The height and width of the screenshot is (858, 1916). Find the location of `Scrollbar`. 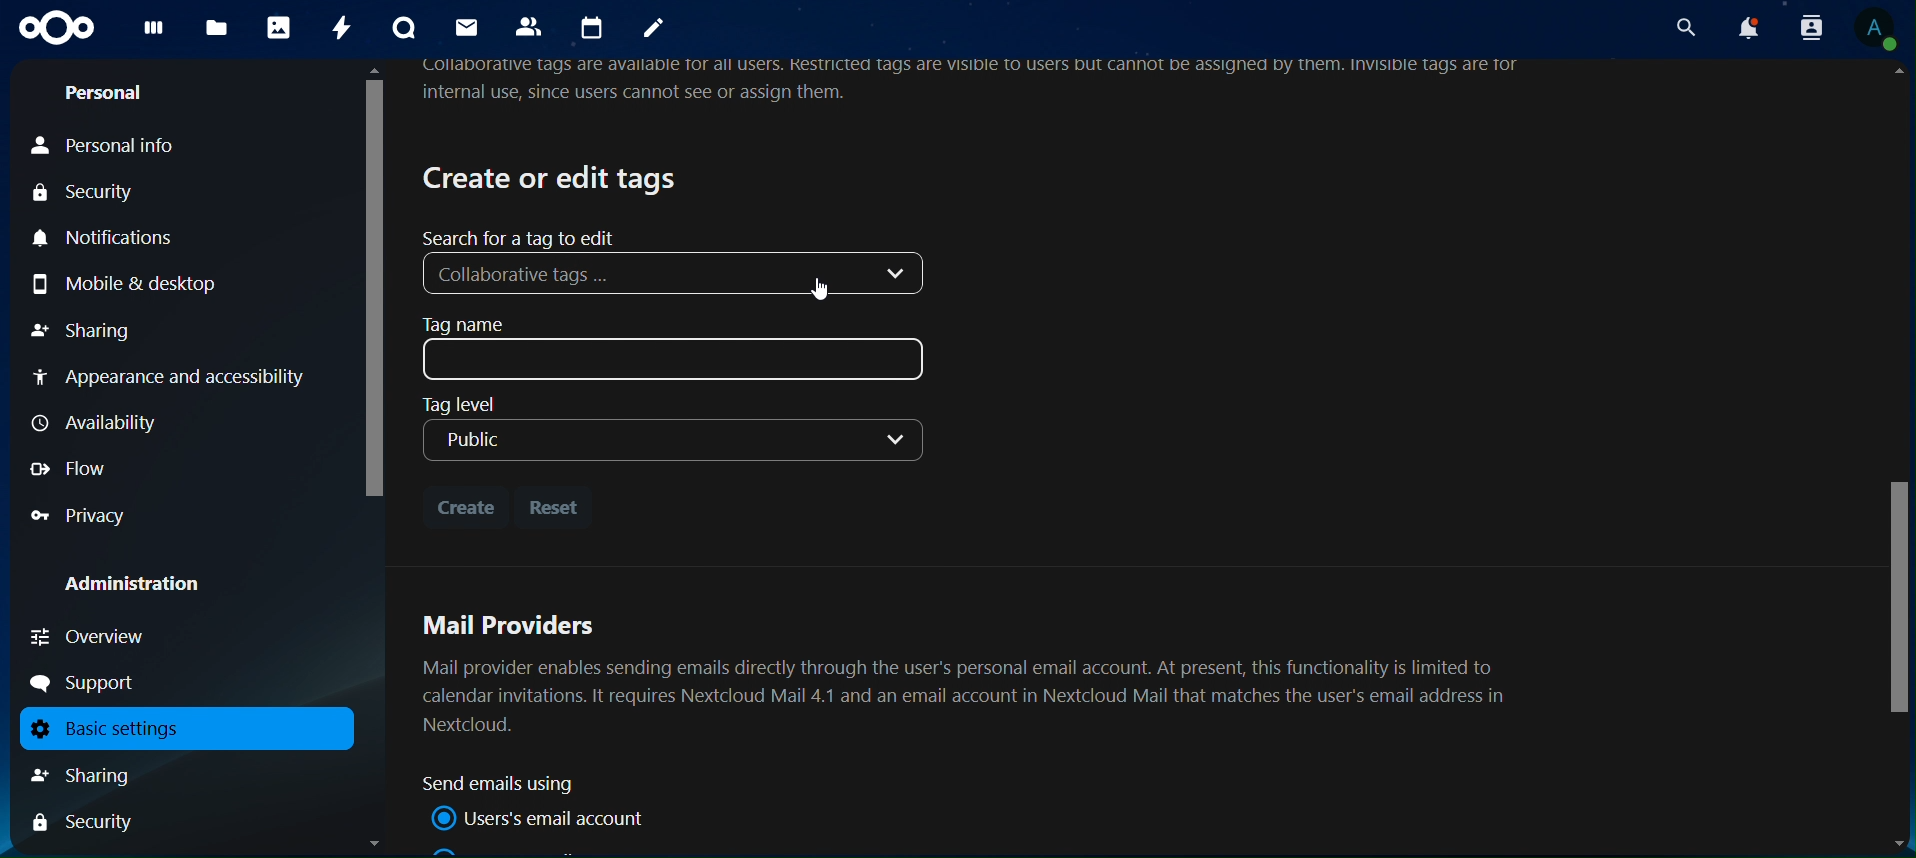

Scrollbar is located at coordinates (372, 457).